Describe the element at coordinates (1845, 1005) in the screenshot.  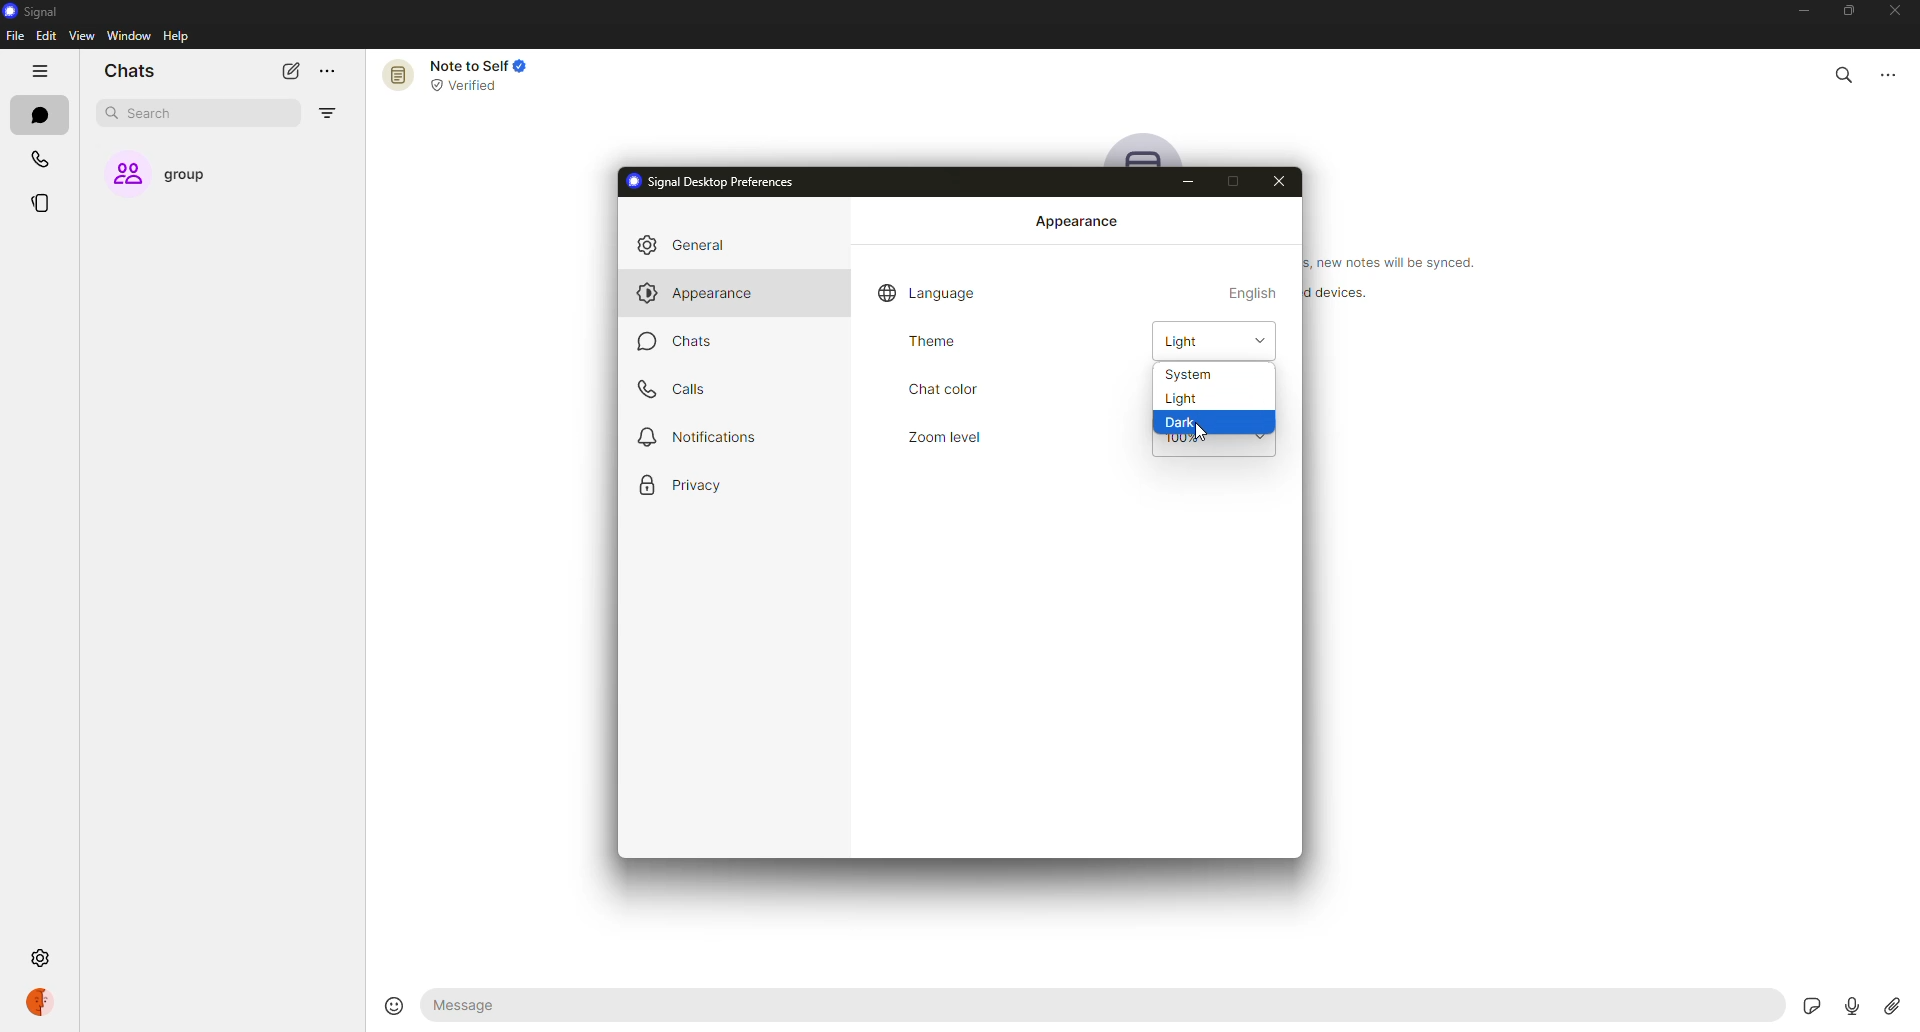
I see `record` at that location.